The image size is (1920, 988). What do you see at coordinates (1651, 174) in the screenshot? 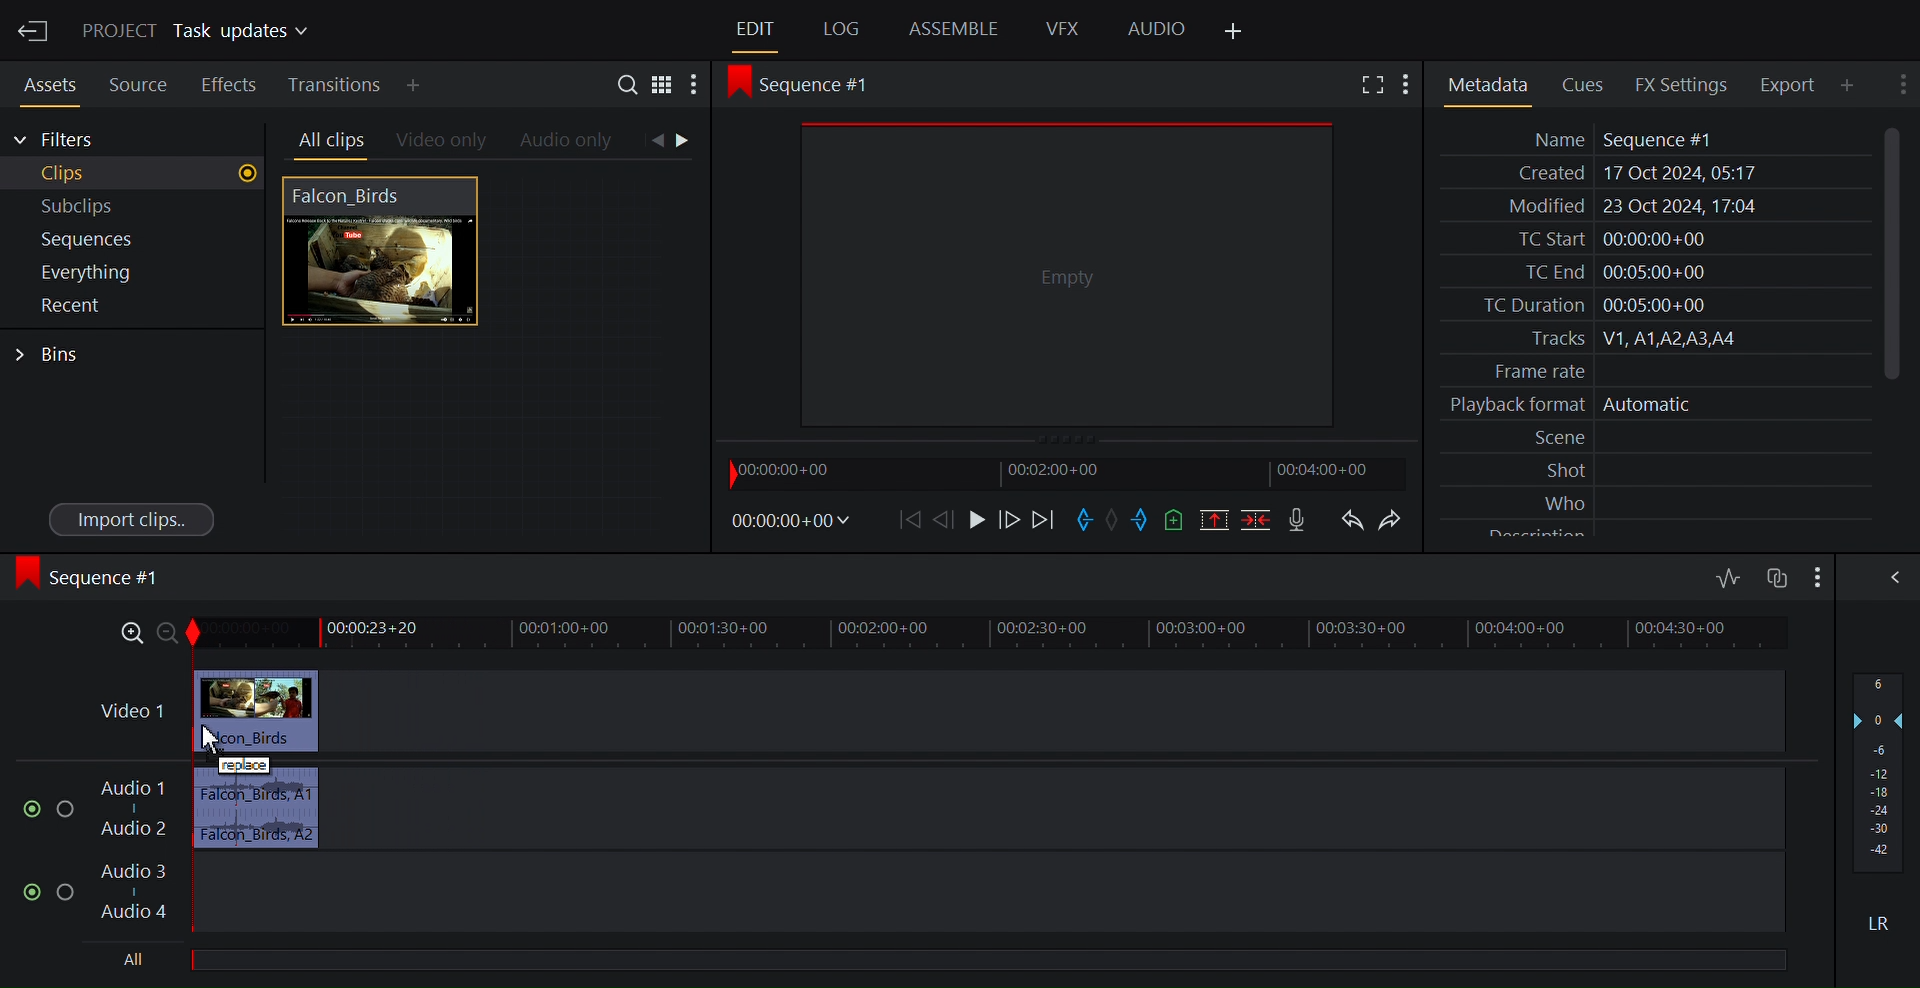
I see `Created` at bounding box center [1651, 174].